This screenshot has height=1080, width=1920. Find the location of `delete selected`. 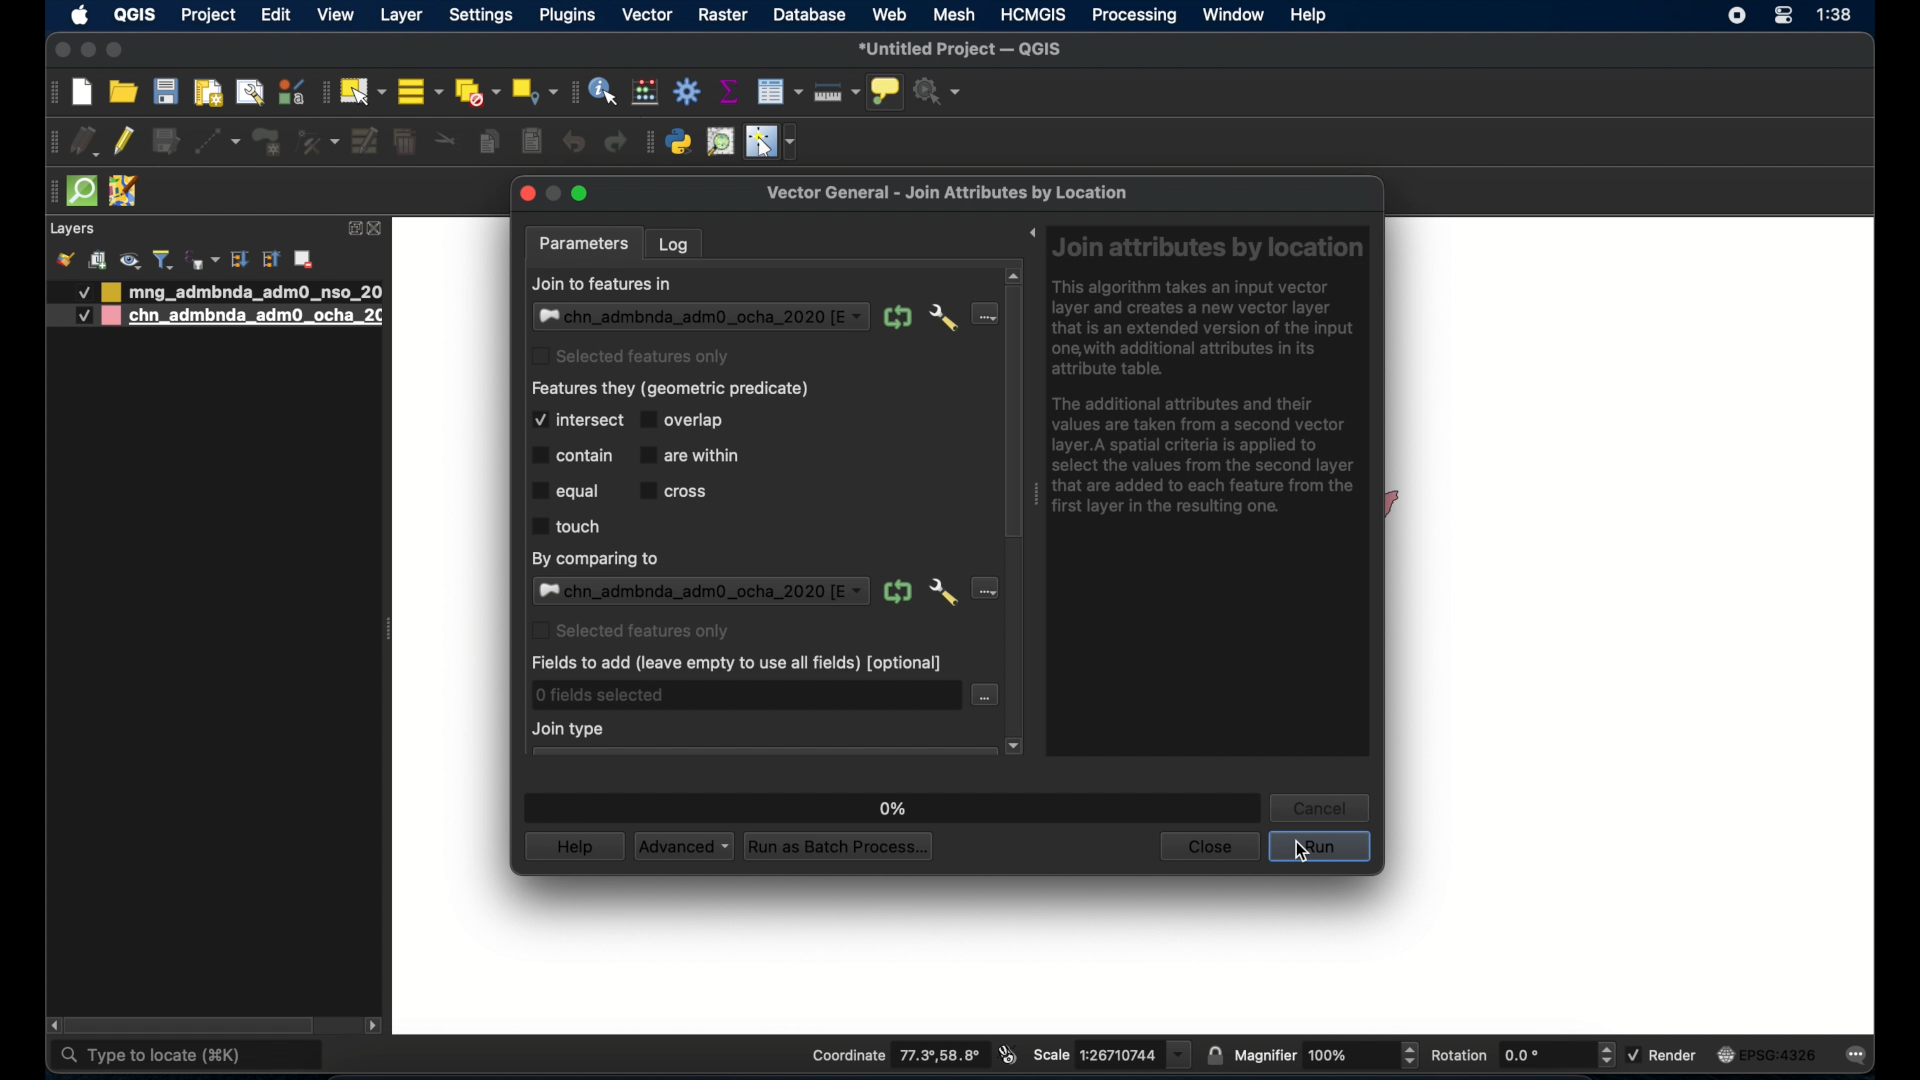

delete selected is located at coordinates (405, 142).